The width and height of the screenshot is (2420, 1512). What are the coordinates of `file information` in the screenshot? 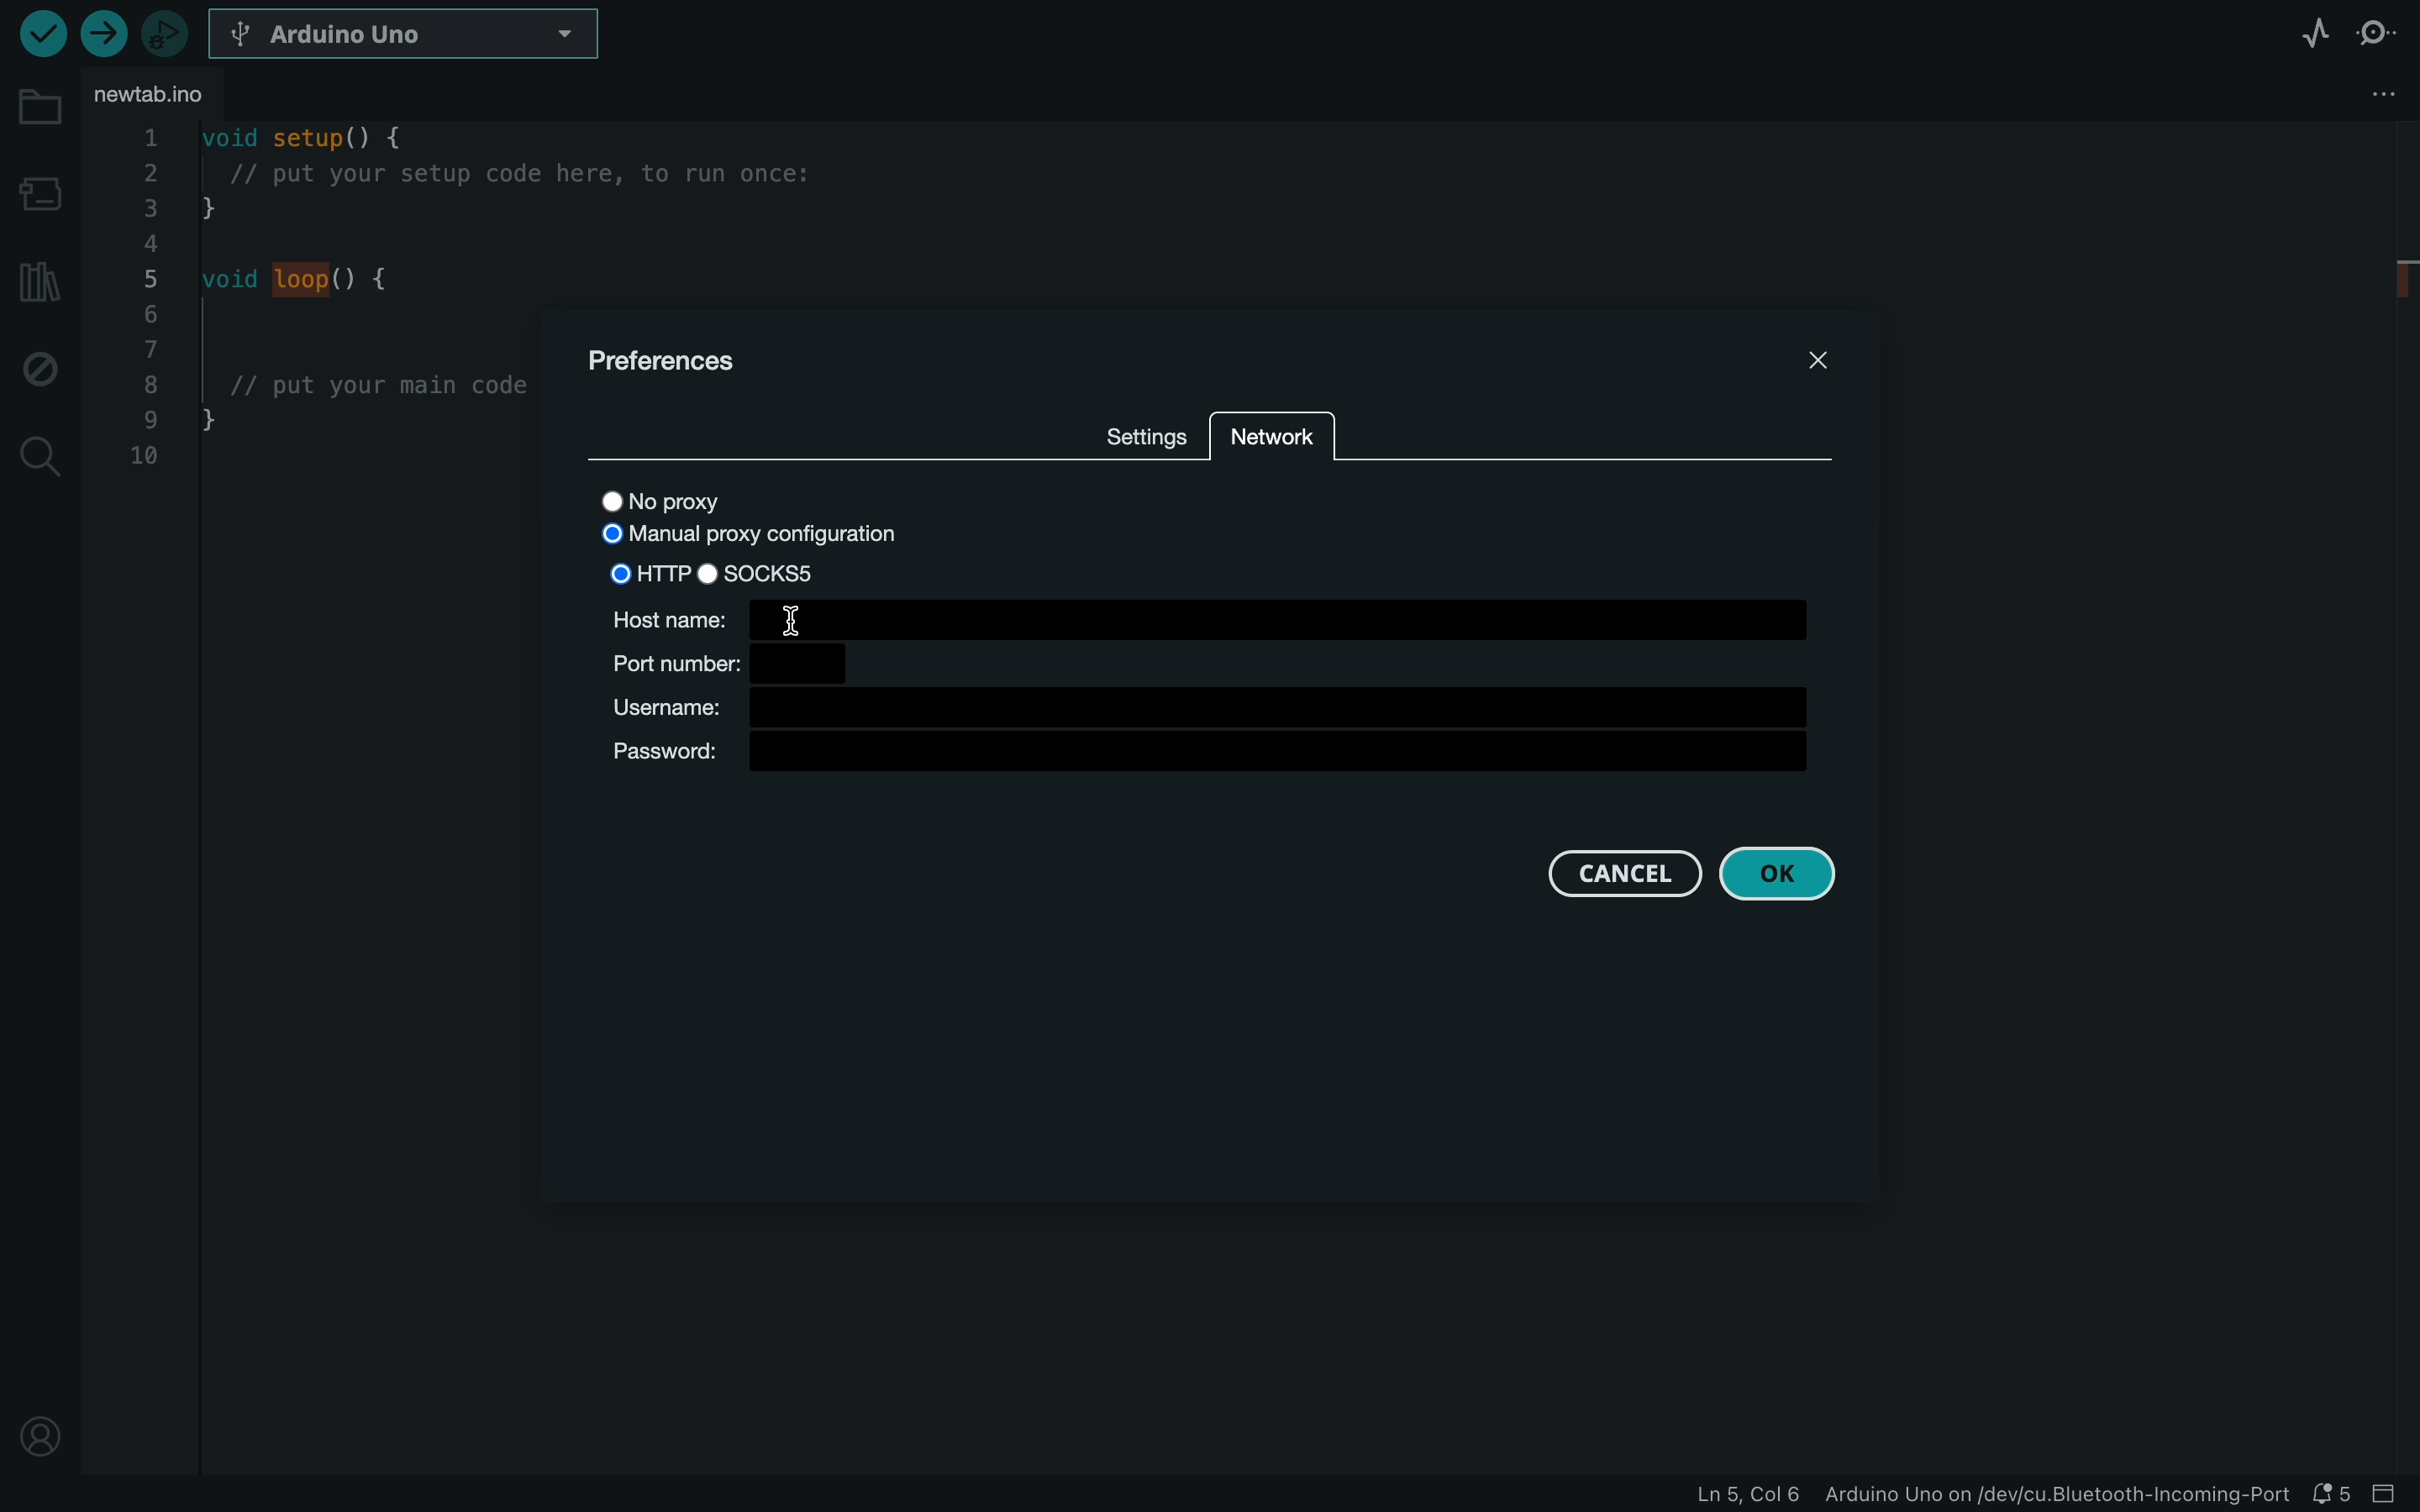 It's located at (1989, 1495).